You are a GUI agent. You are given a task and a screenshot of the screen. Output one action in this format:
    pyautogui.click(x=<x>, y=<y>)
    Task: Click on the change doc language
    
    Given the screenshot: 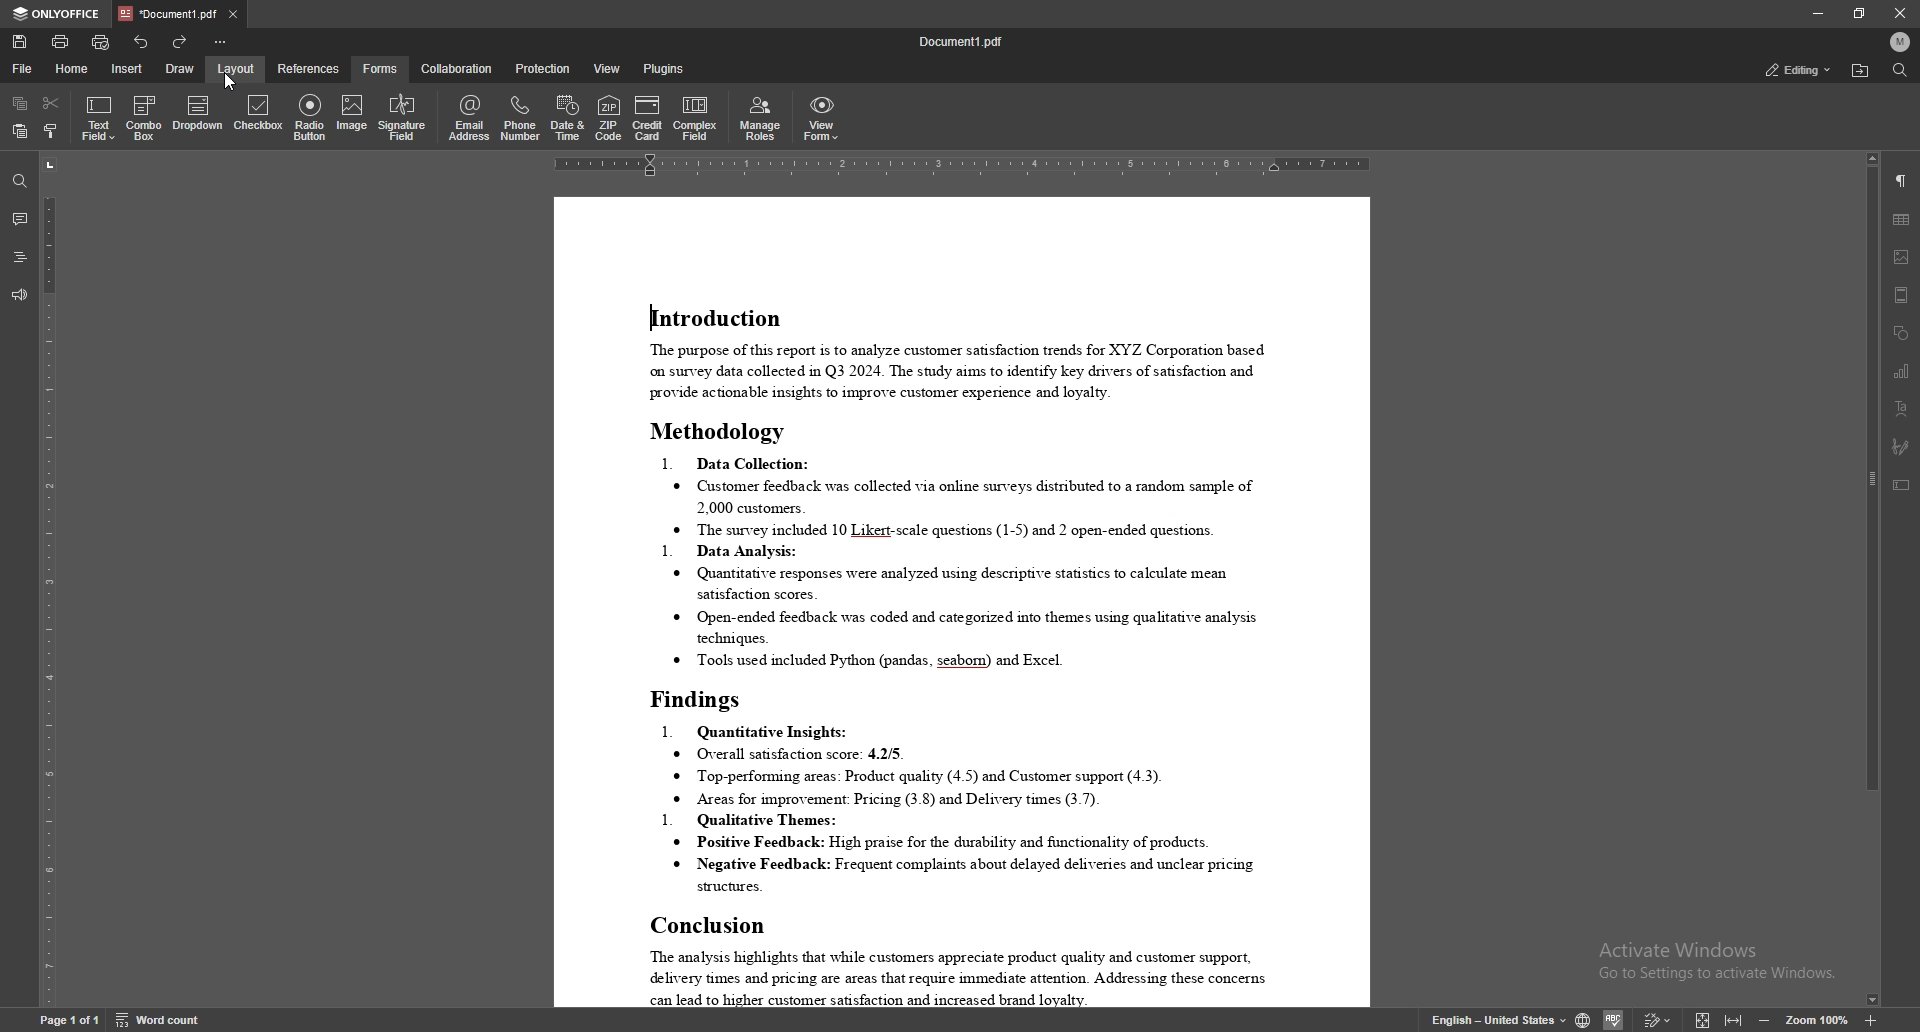 What is the action you would take?
    pyautogui.click(x=1582, y=1017)
    